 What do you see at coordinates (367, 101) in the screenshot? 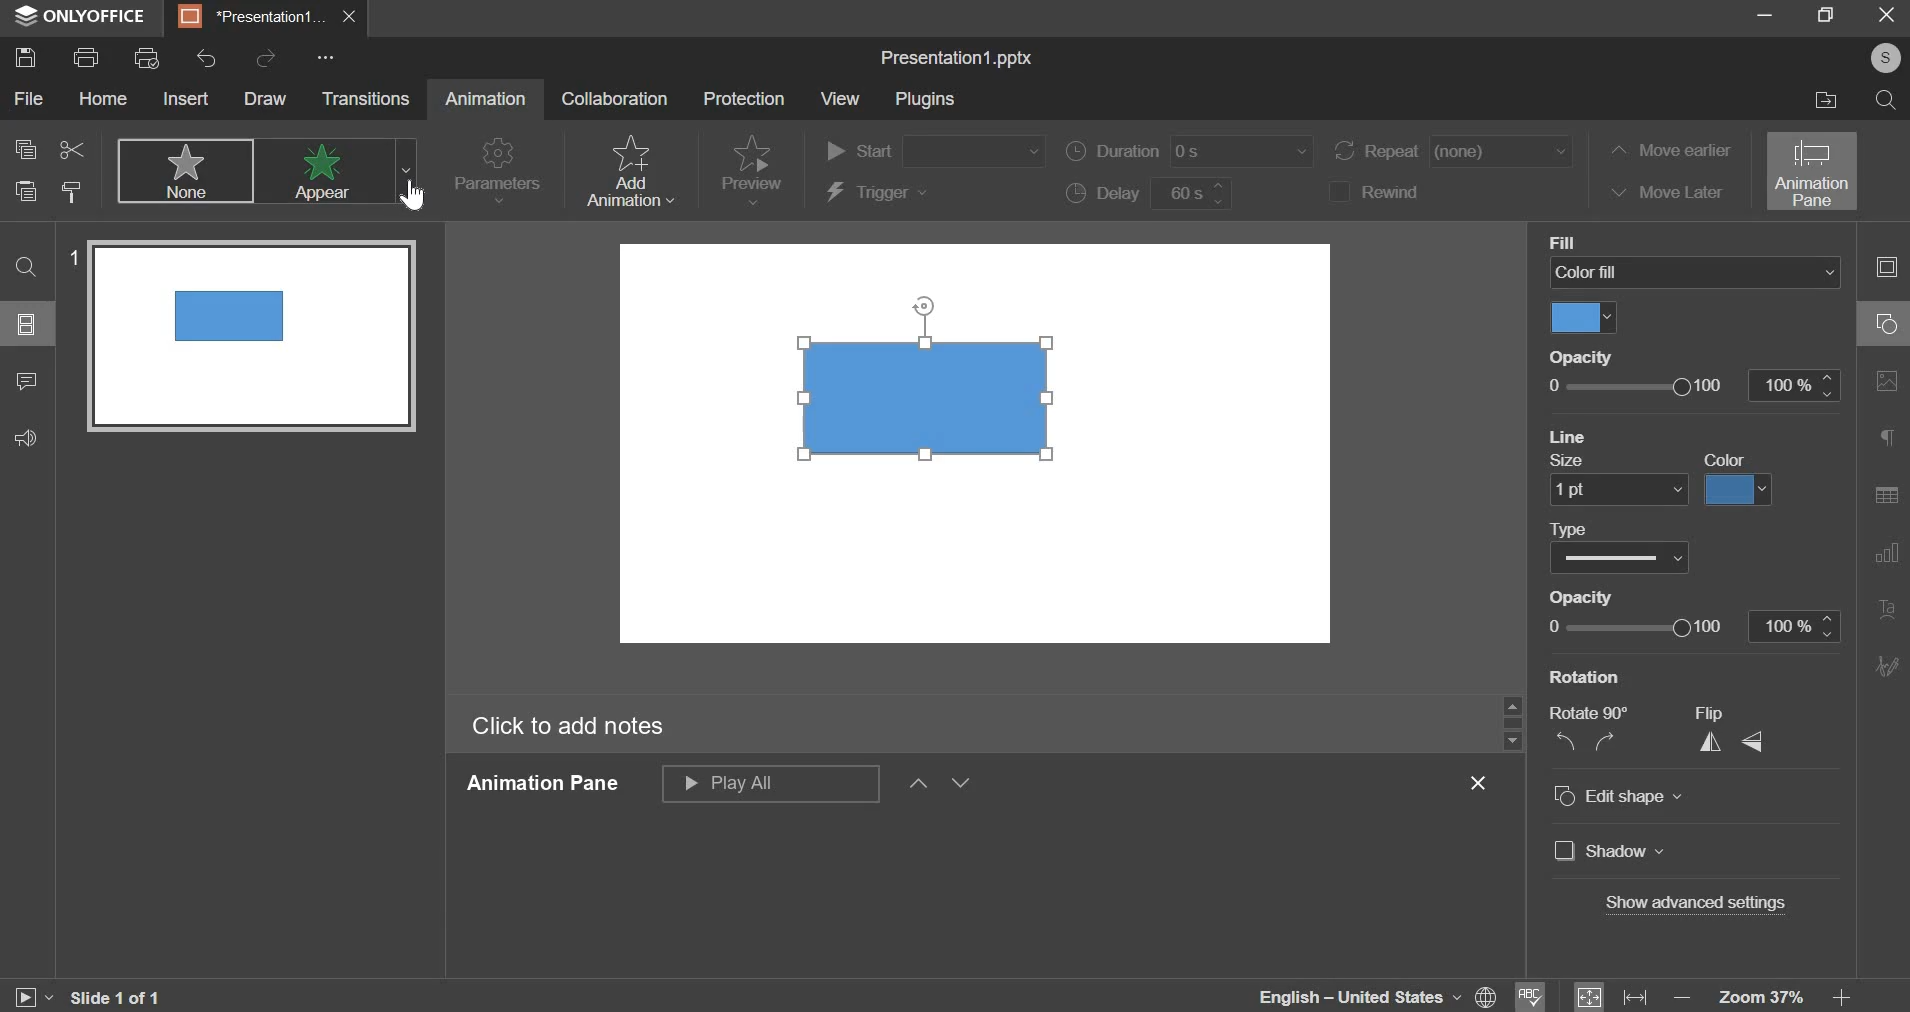
I see `transitions` at bounding box center [367, 101].